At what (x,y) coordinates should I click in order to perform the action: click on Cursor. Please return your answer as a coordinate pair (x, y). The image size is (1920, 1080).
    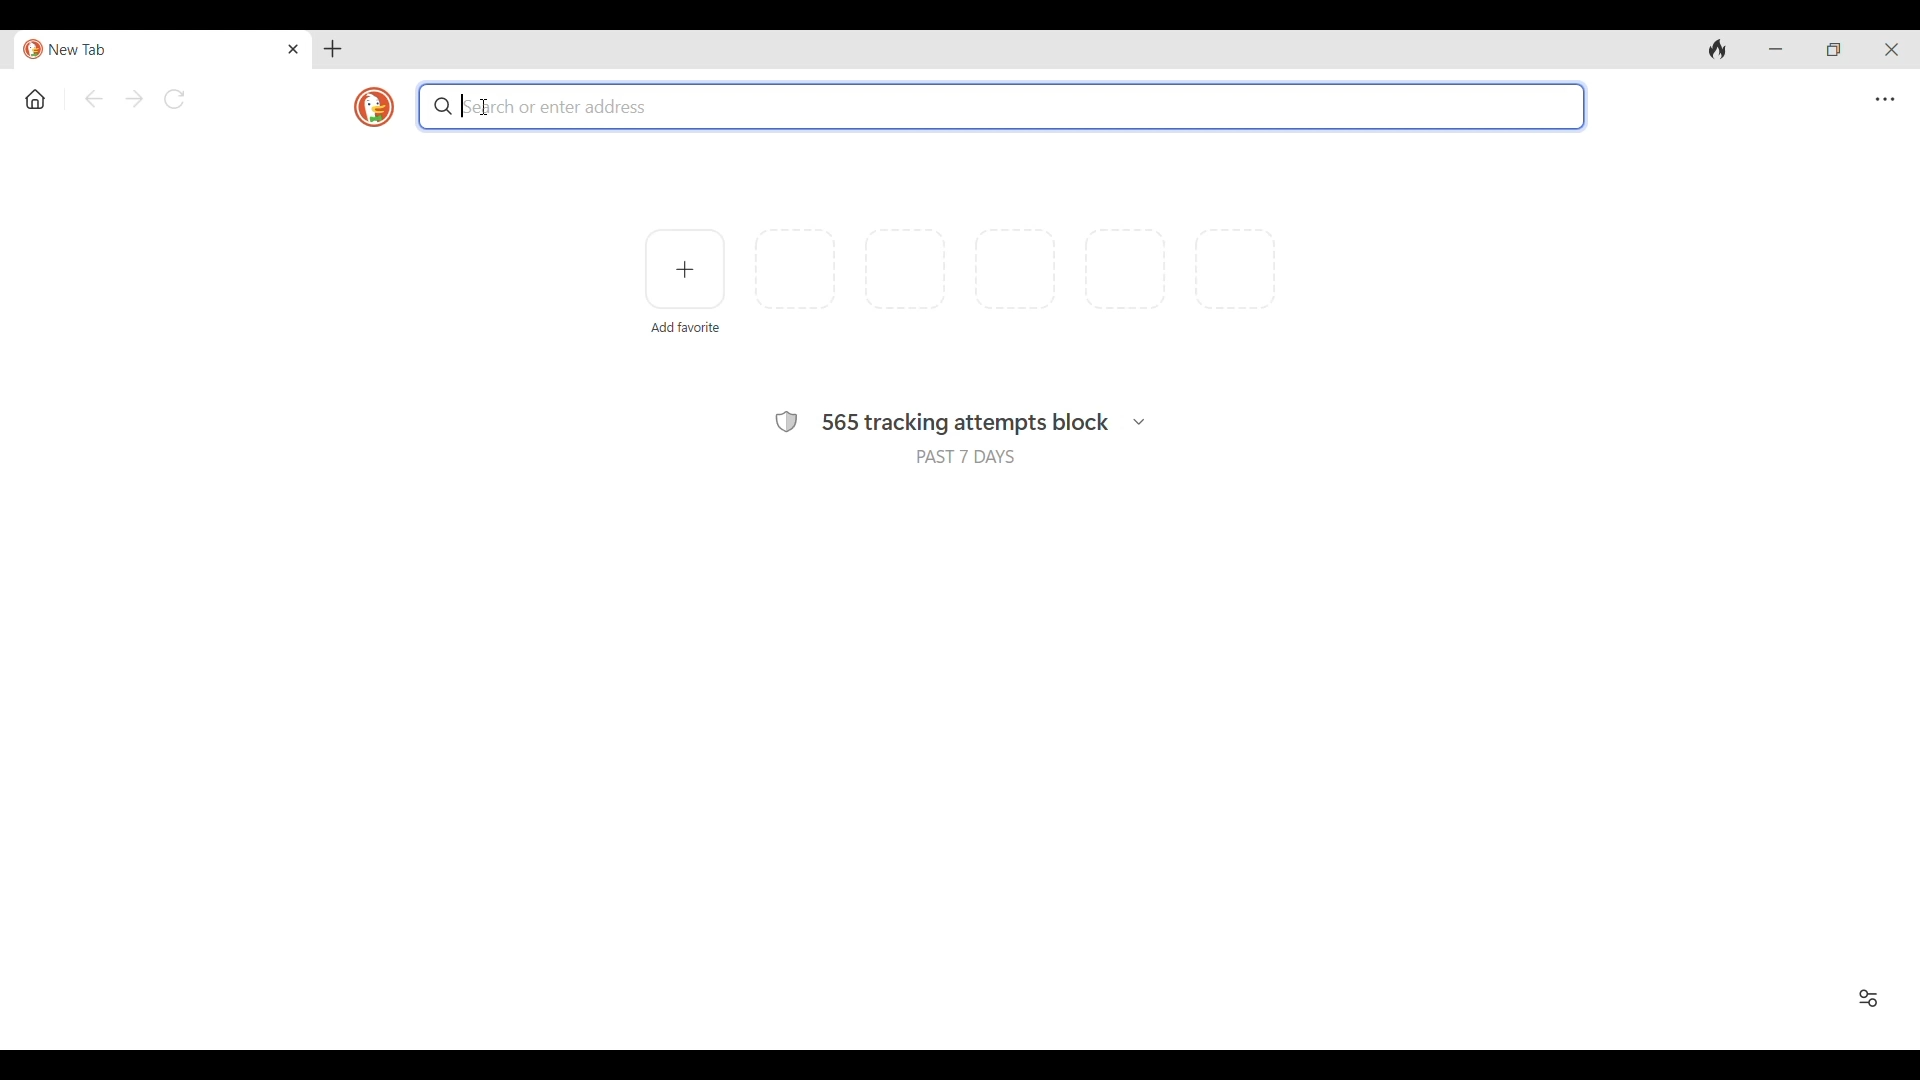
    Looking at the image, I should click on (483, 107).